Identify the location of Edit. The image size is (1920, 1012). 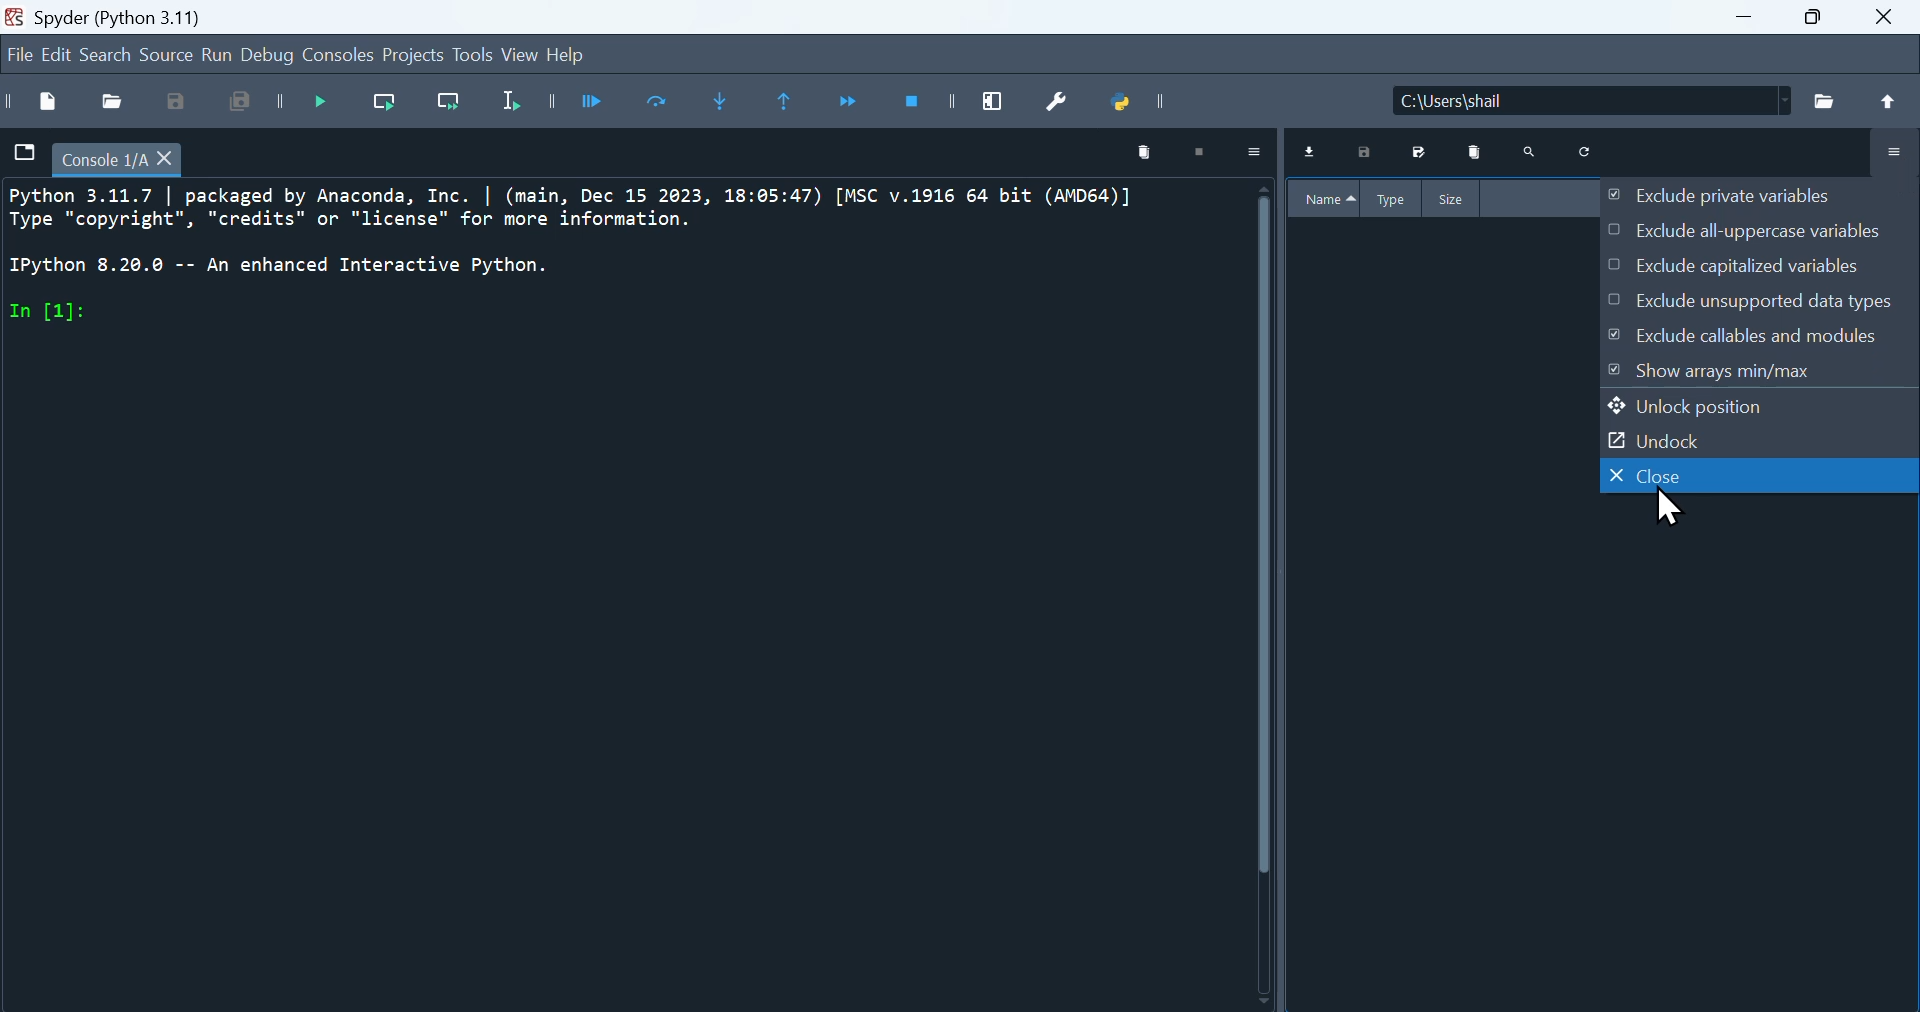
(59, 54).